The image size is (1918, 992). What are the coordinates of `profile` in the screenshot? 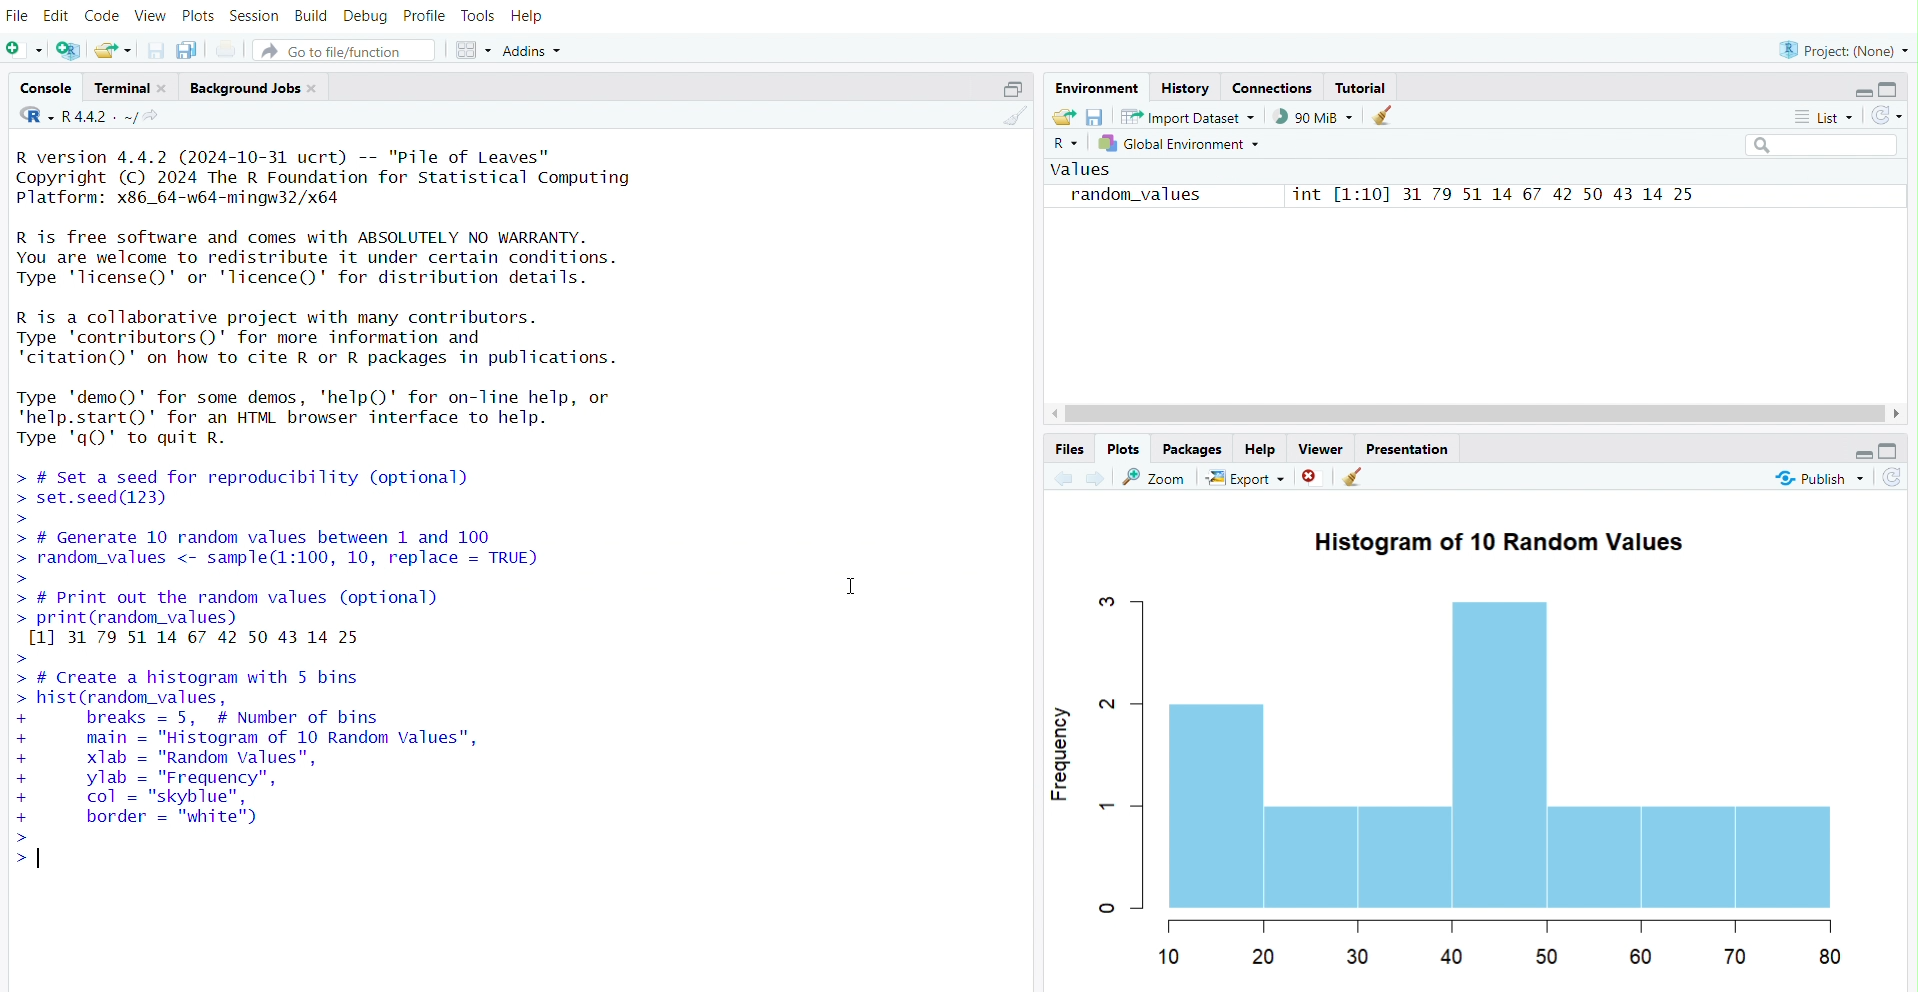 It's located at (422, 13).